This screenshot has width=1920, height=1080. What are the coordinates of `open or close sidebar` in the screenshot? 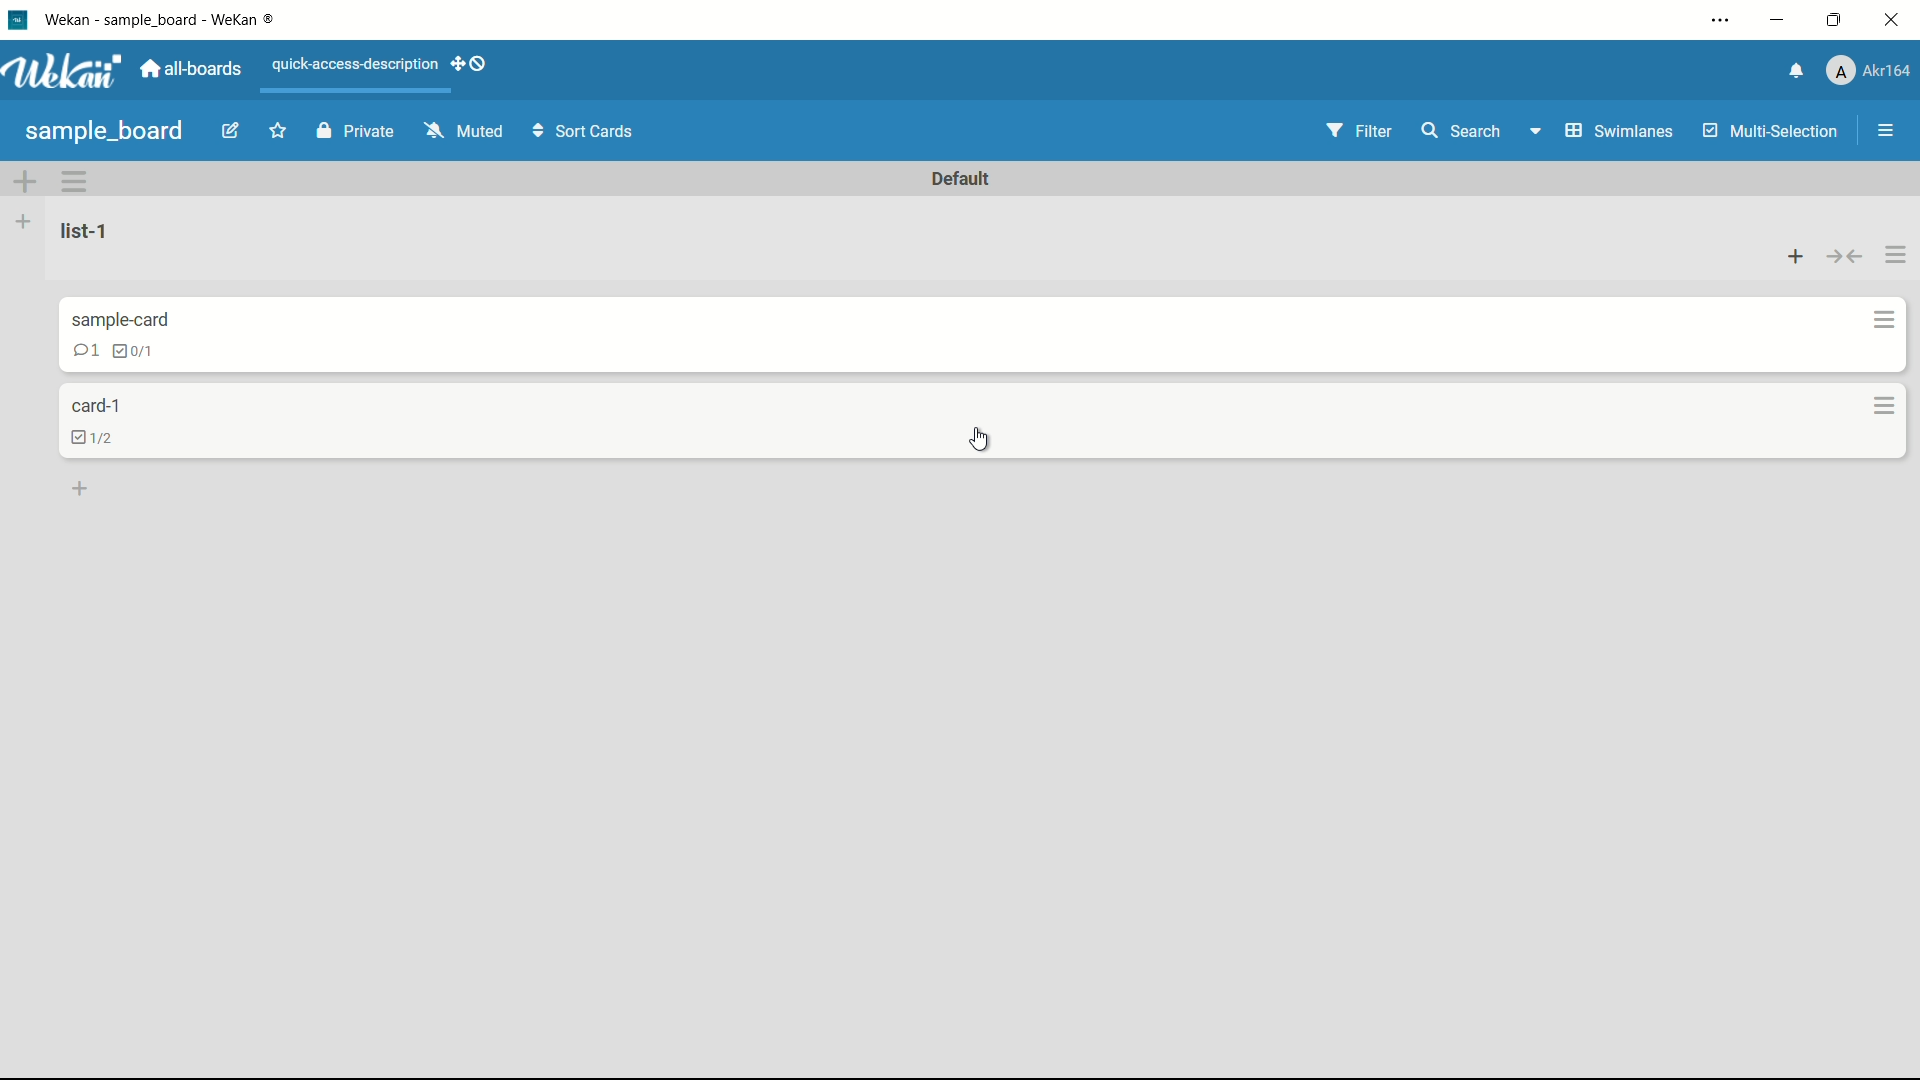 It's located at (1881, 131).